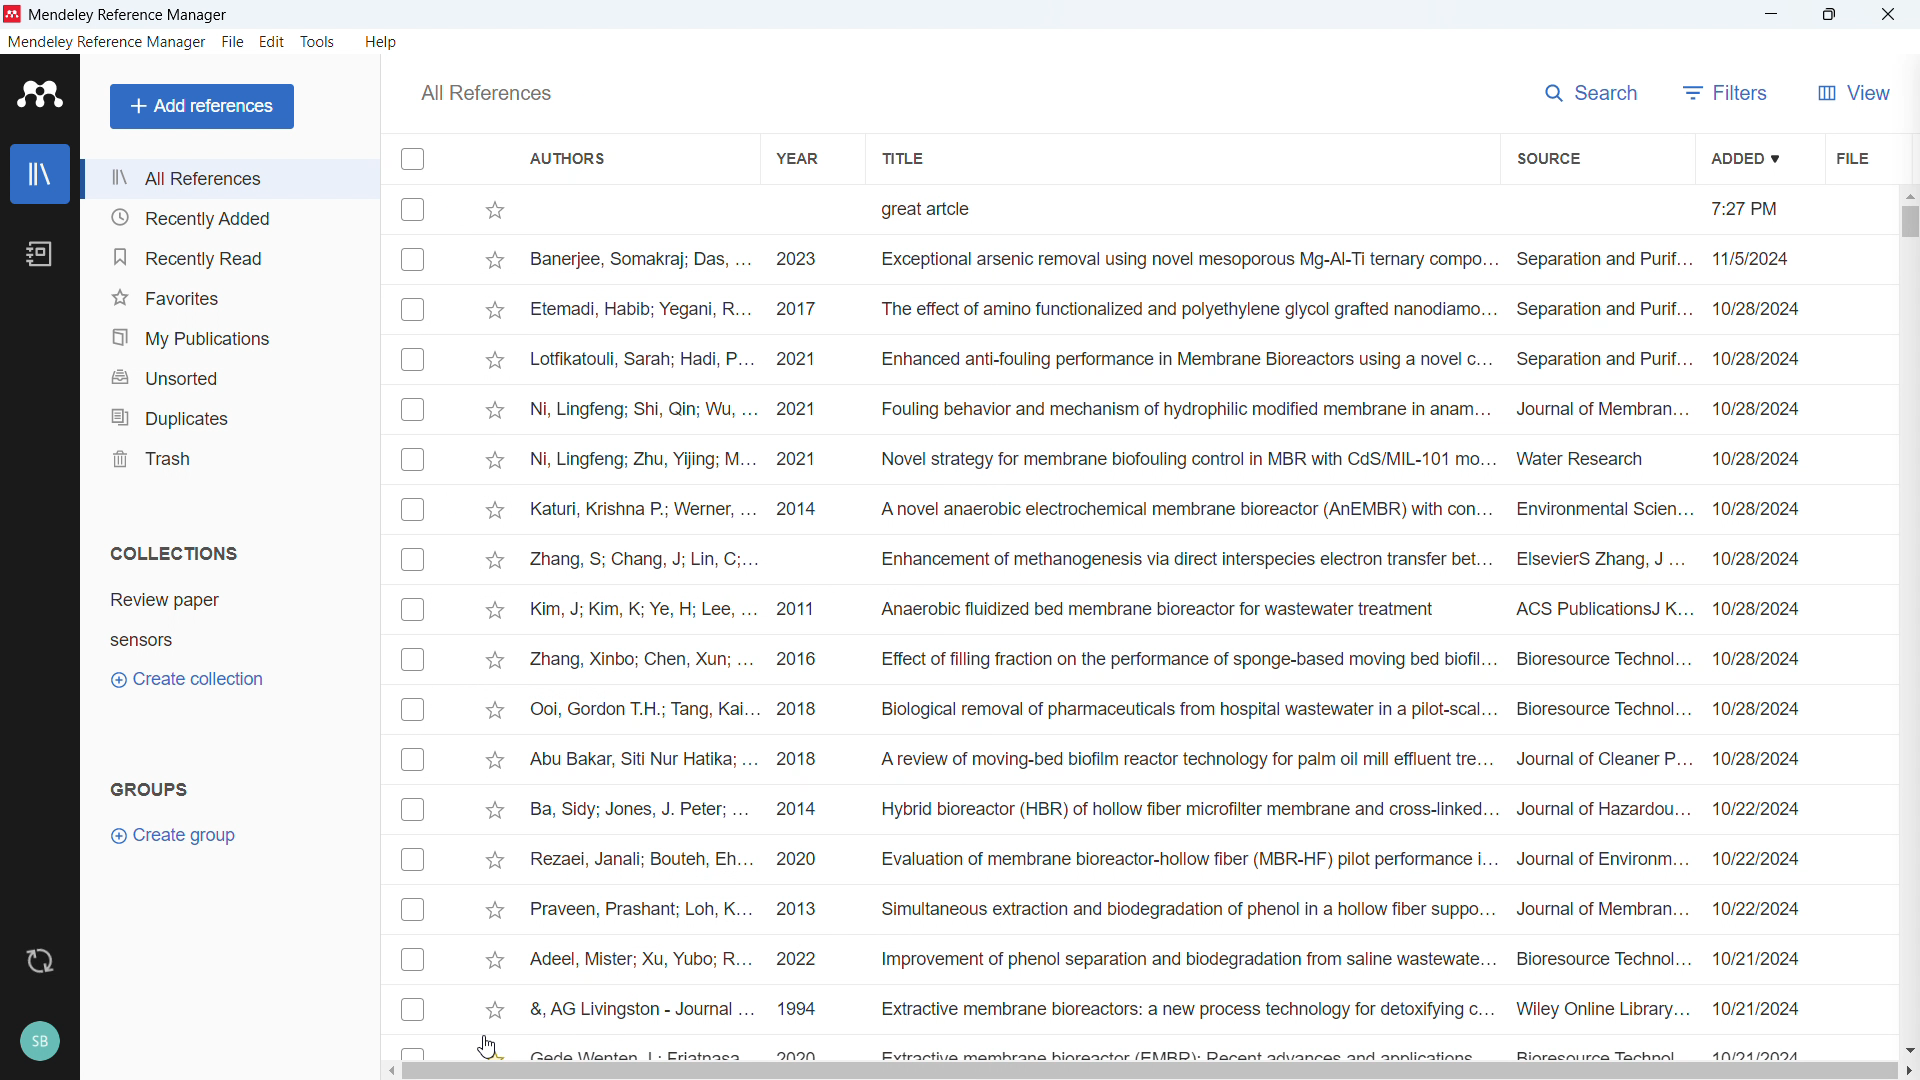 The image size is (1920, 1080). Describe the element at coordinates (1908, 1072) in the screenshot. I see `Scroll right ` at that location.